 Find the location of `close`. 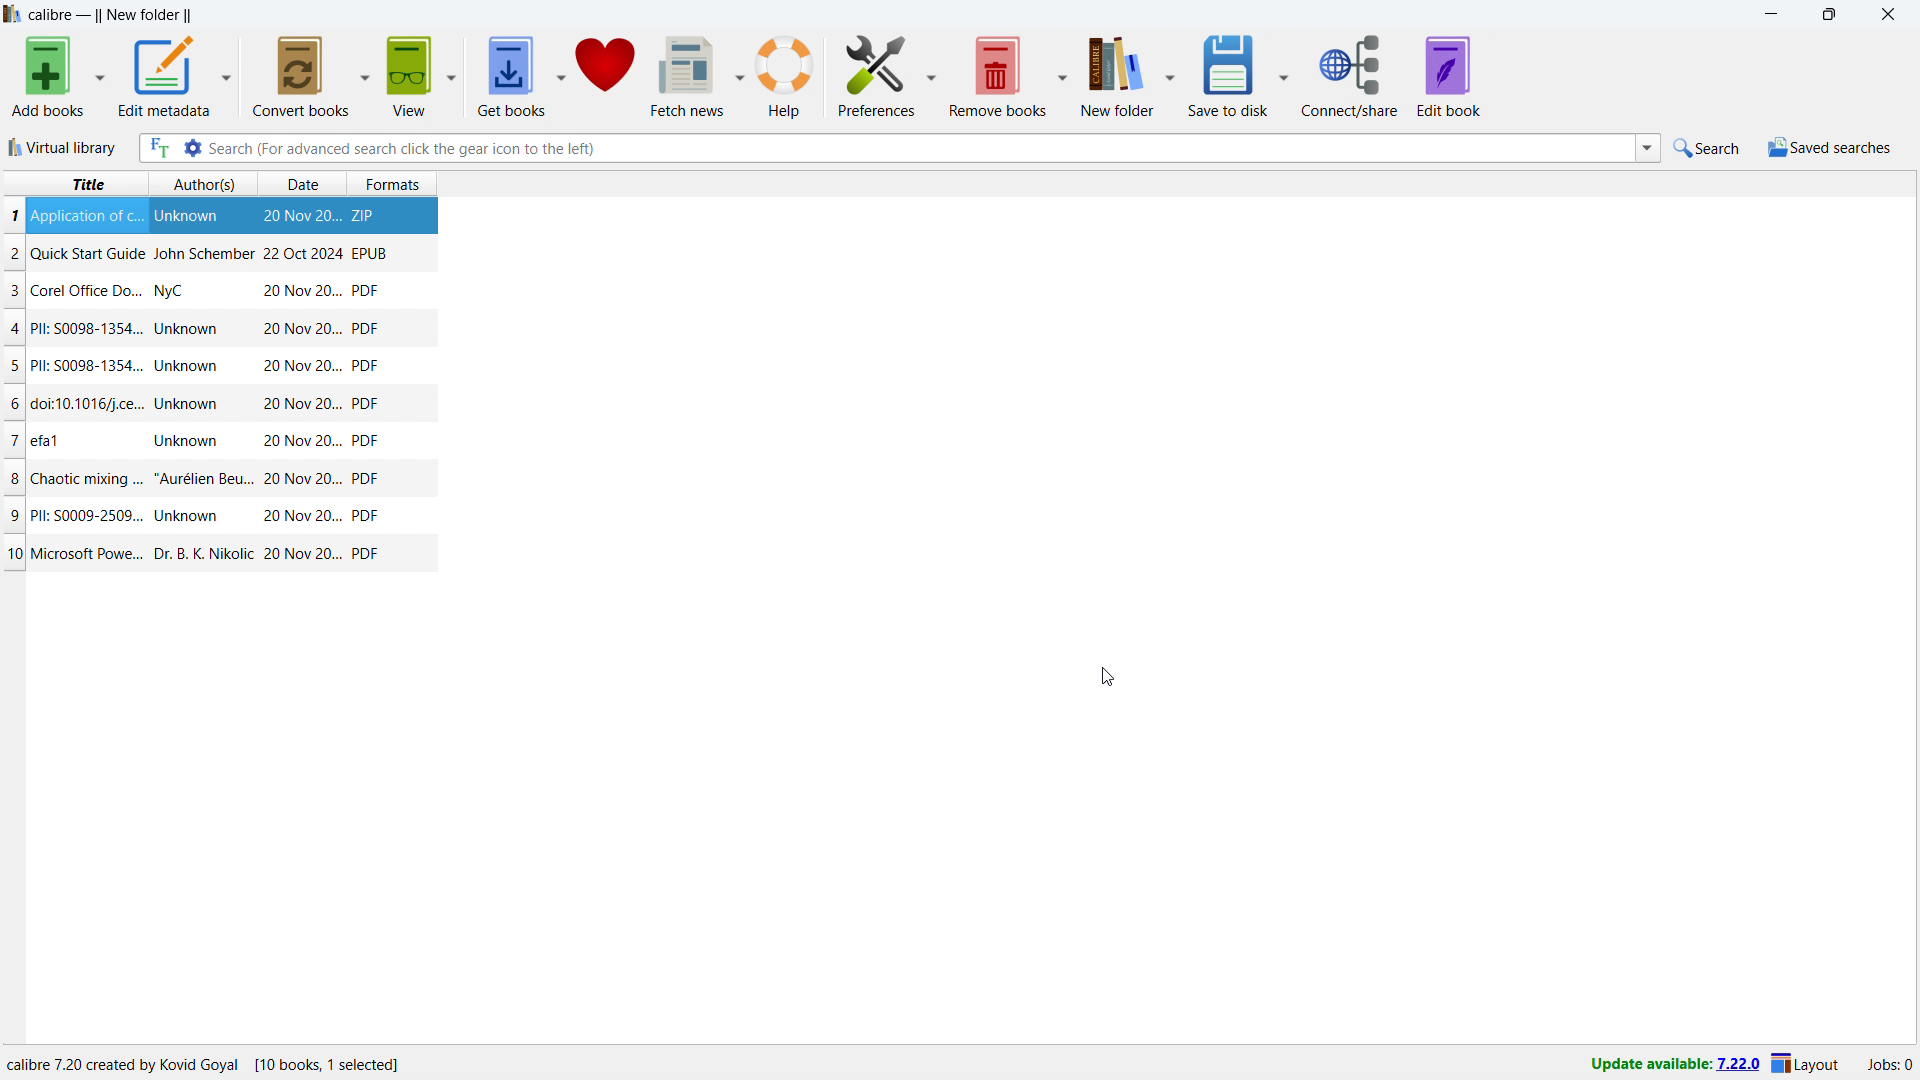

close is located at coordinates (1888, 15).